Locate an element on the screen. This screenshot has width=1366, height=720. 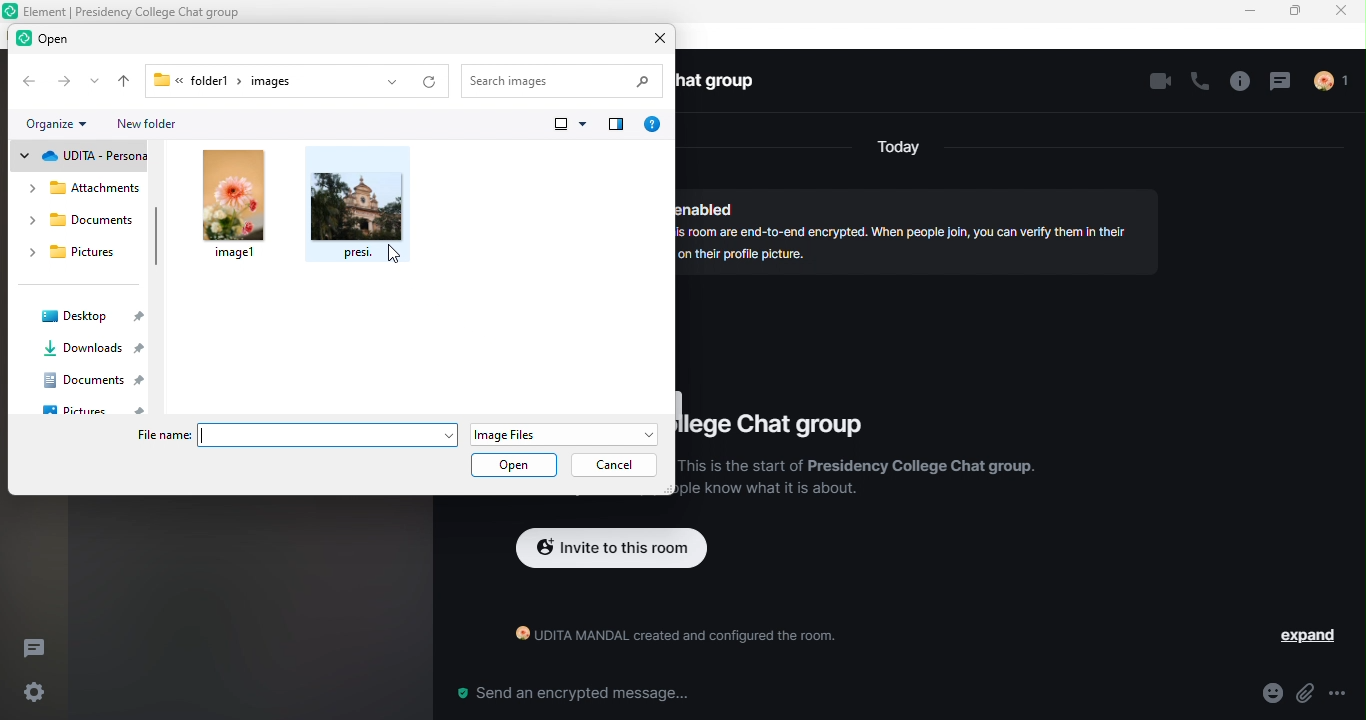
Back is located at coordinates (31, 82).